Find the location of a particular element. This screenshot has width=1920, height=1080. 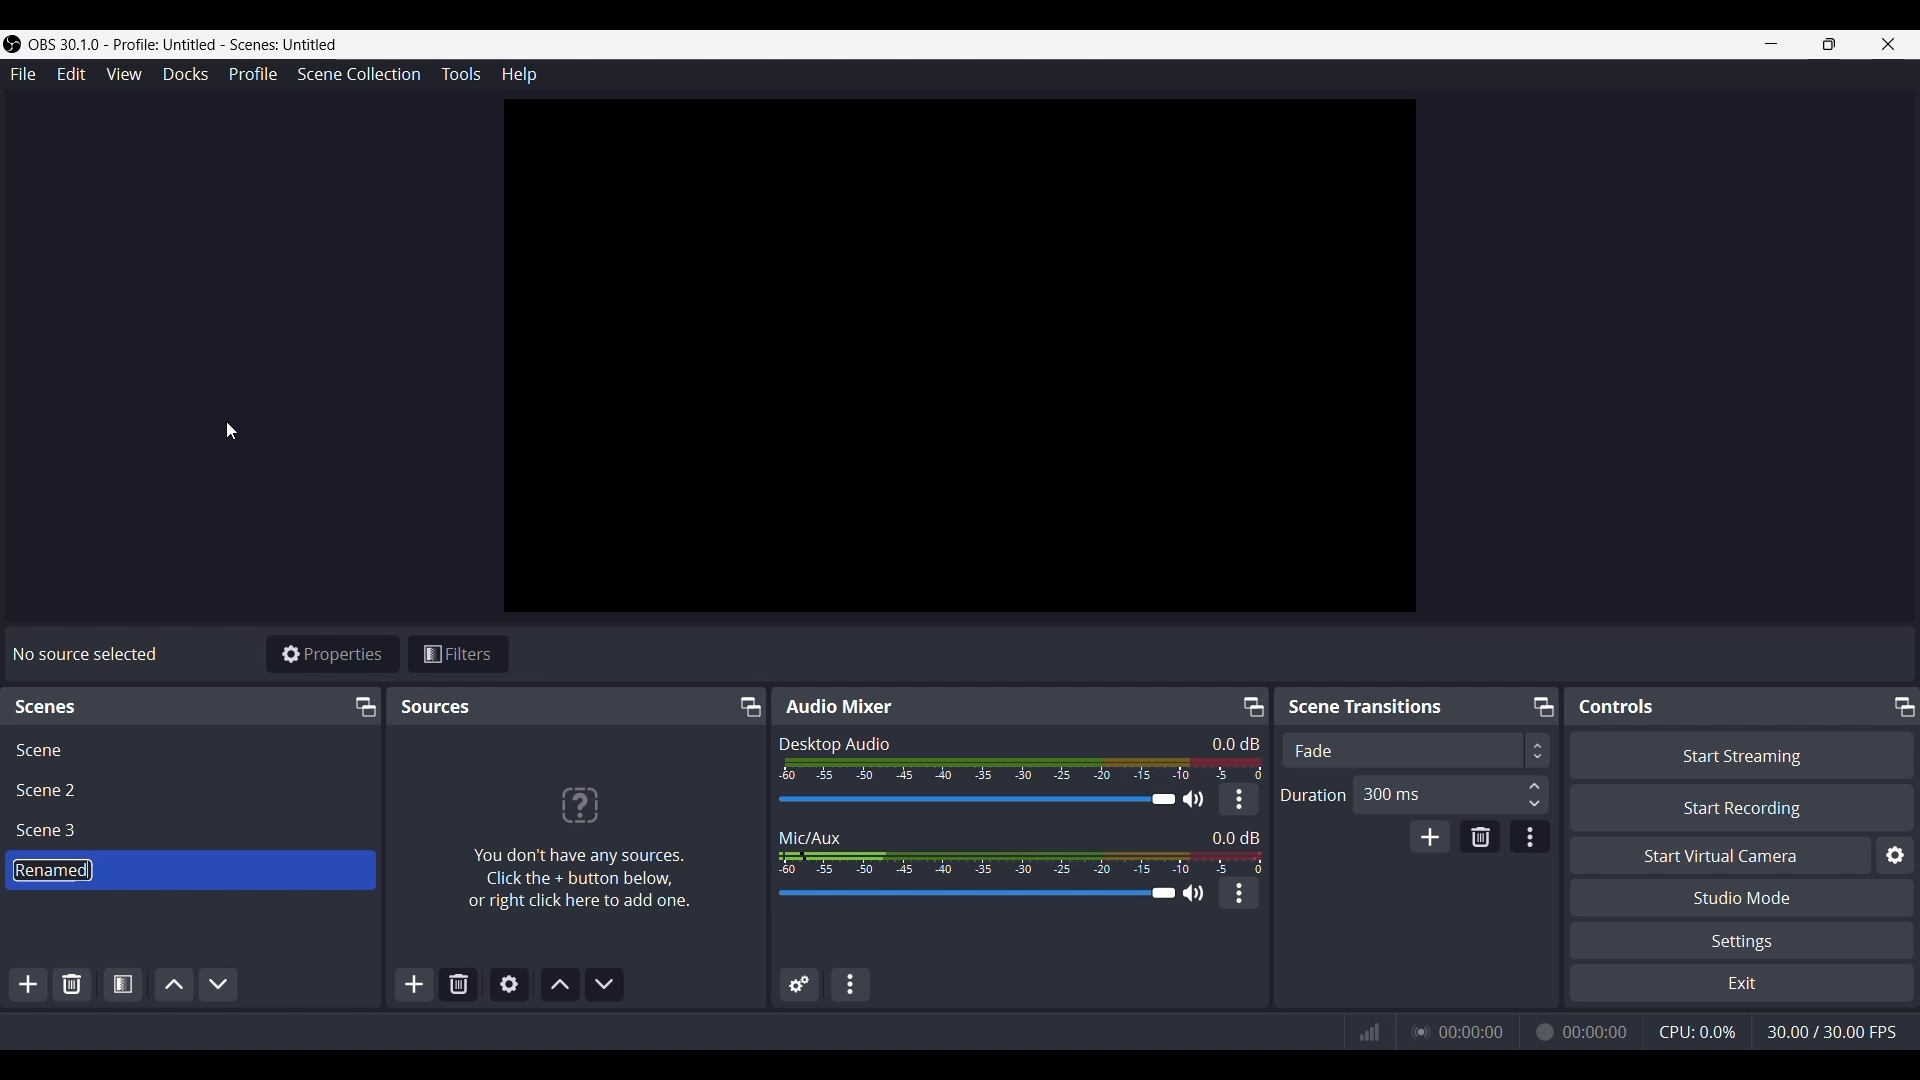

Open scene filters is located at coordinates (121, 982).